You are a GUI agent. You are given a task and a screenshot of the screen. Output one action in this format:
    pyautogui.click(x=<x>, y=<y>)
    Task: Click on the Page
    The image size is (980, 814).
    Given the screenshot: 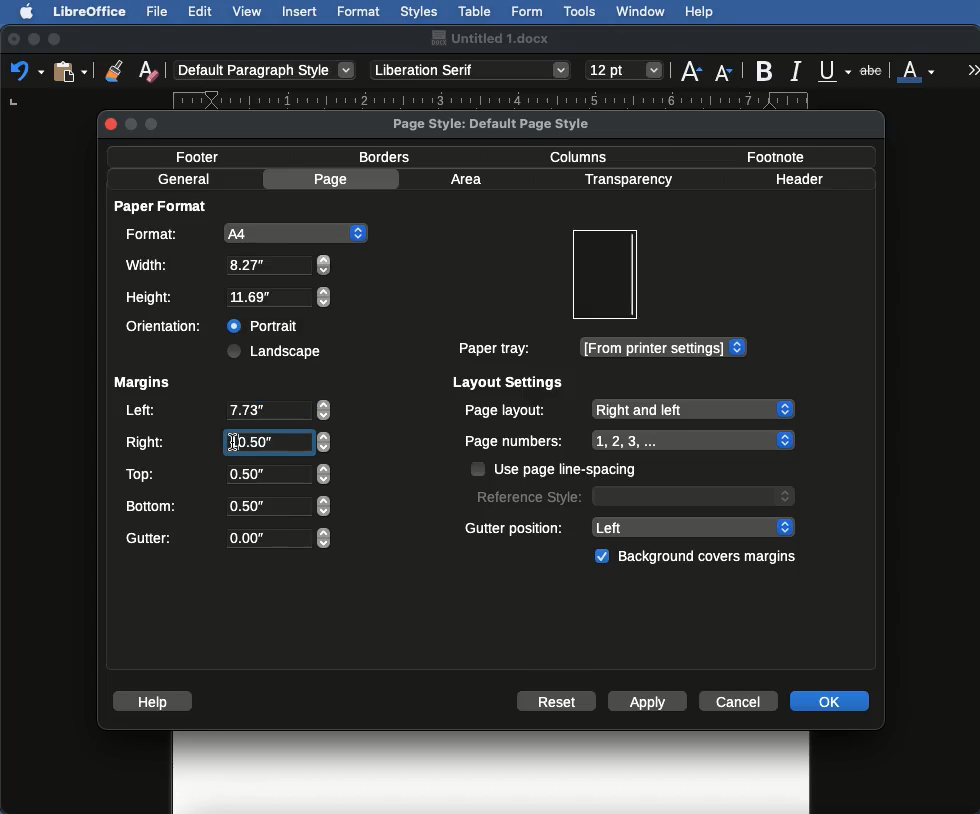 What is the action you would take?
    pyautogui.click(x=334, y=179)
    